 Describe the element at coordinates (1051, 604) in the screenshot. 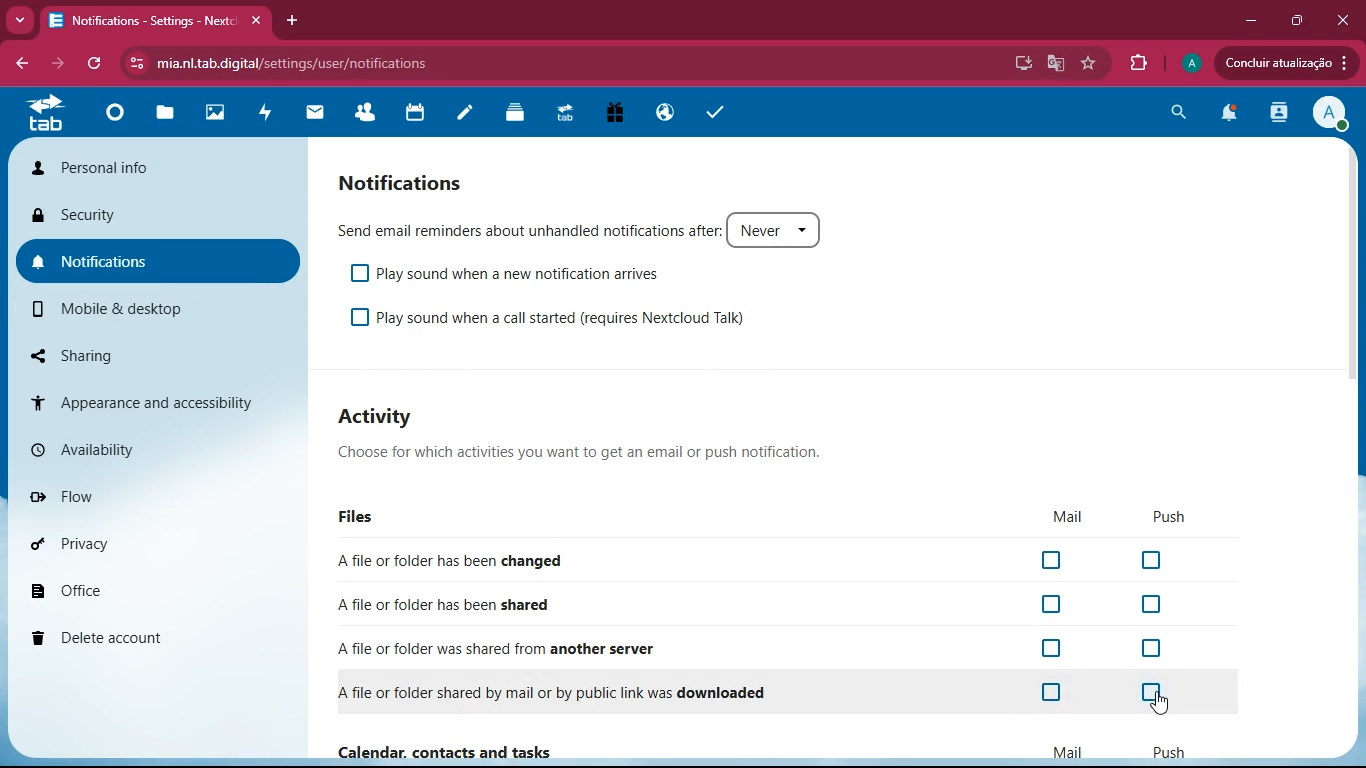

I see `off` at that location.